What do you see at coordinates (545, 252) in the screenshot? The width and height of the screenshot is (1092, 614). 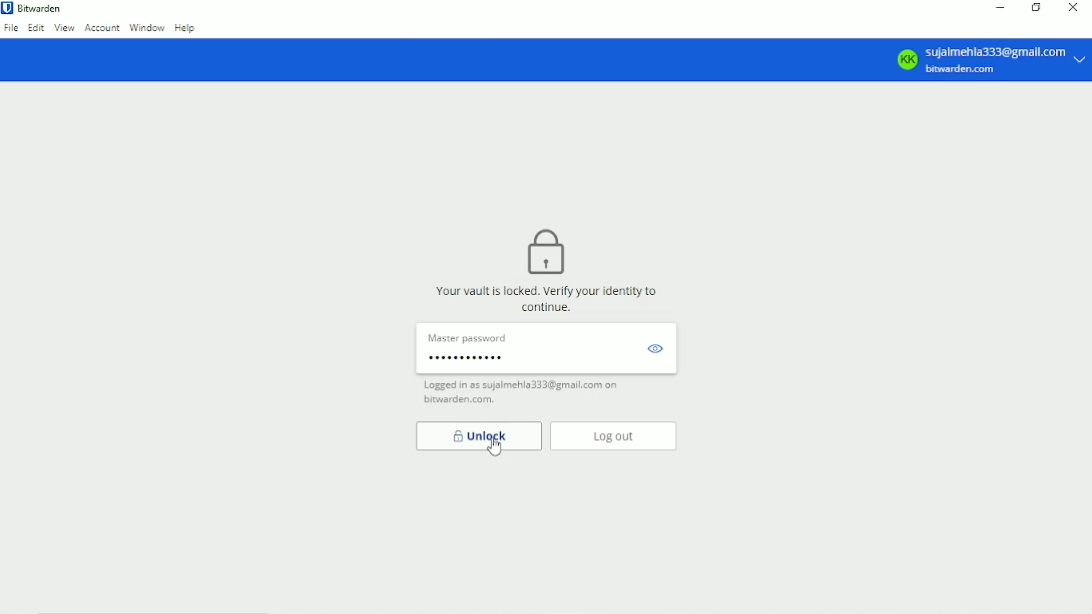 I see `lock image` at bounding box center [545, 252].